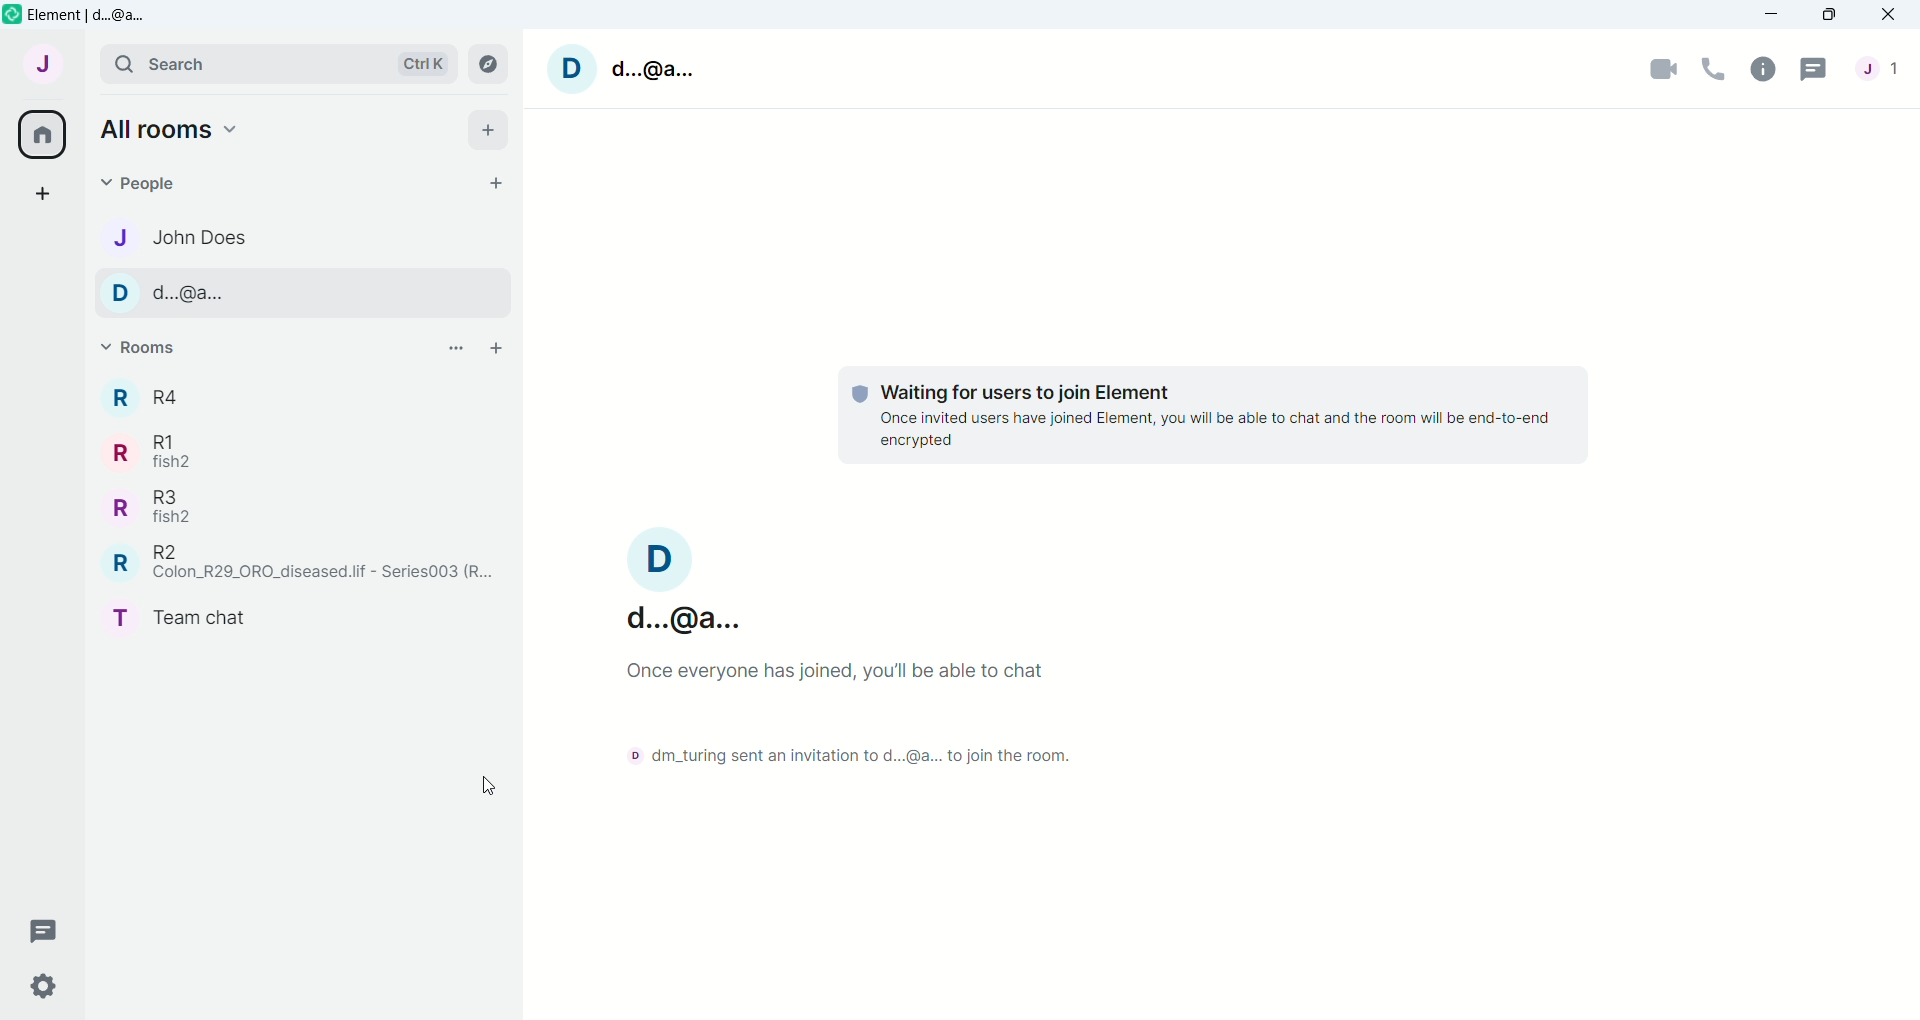 This screenshot has width=1920, height=1020. I want to click on Close, so click(1890, 14).